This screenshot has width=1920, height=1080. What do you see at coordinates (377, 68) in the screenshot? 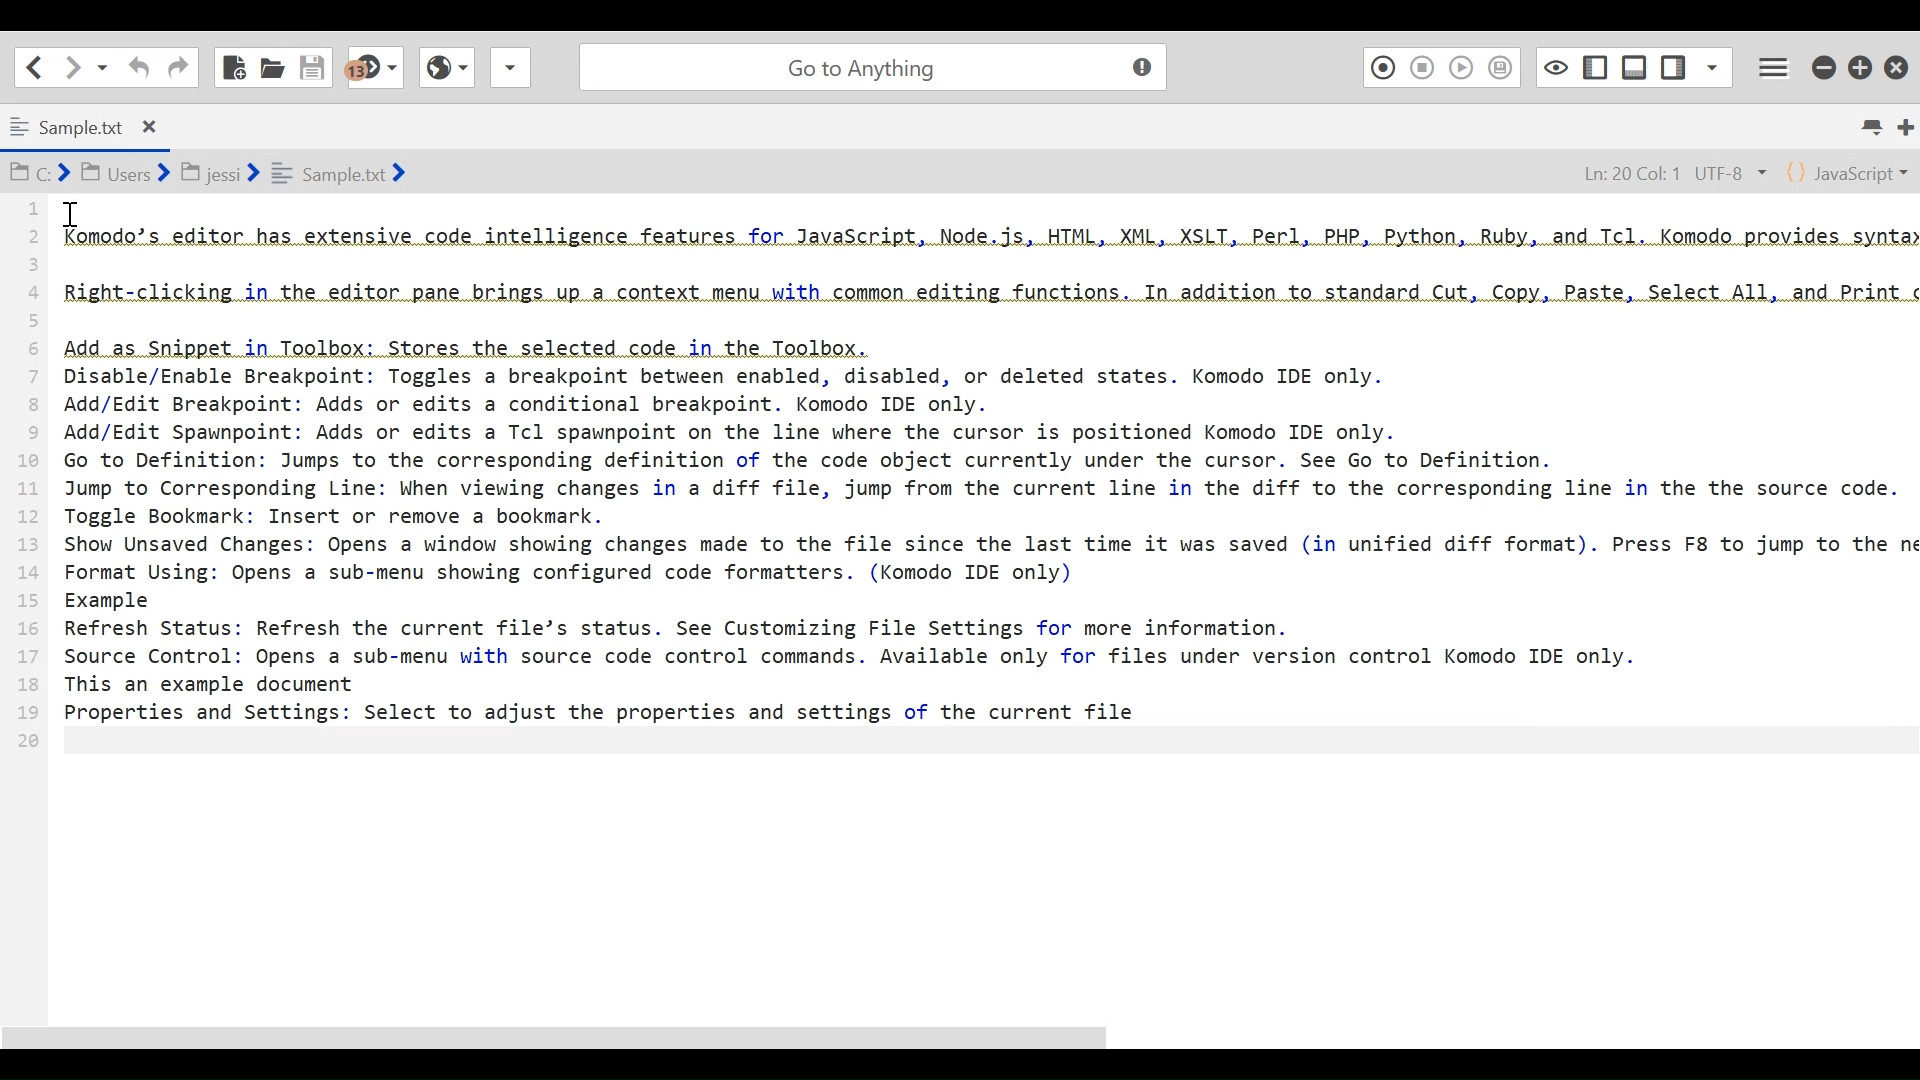
I see `Jump to syntax` at bounding box center [377, 68].